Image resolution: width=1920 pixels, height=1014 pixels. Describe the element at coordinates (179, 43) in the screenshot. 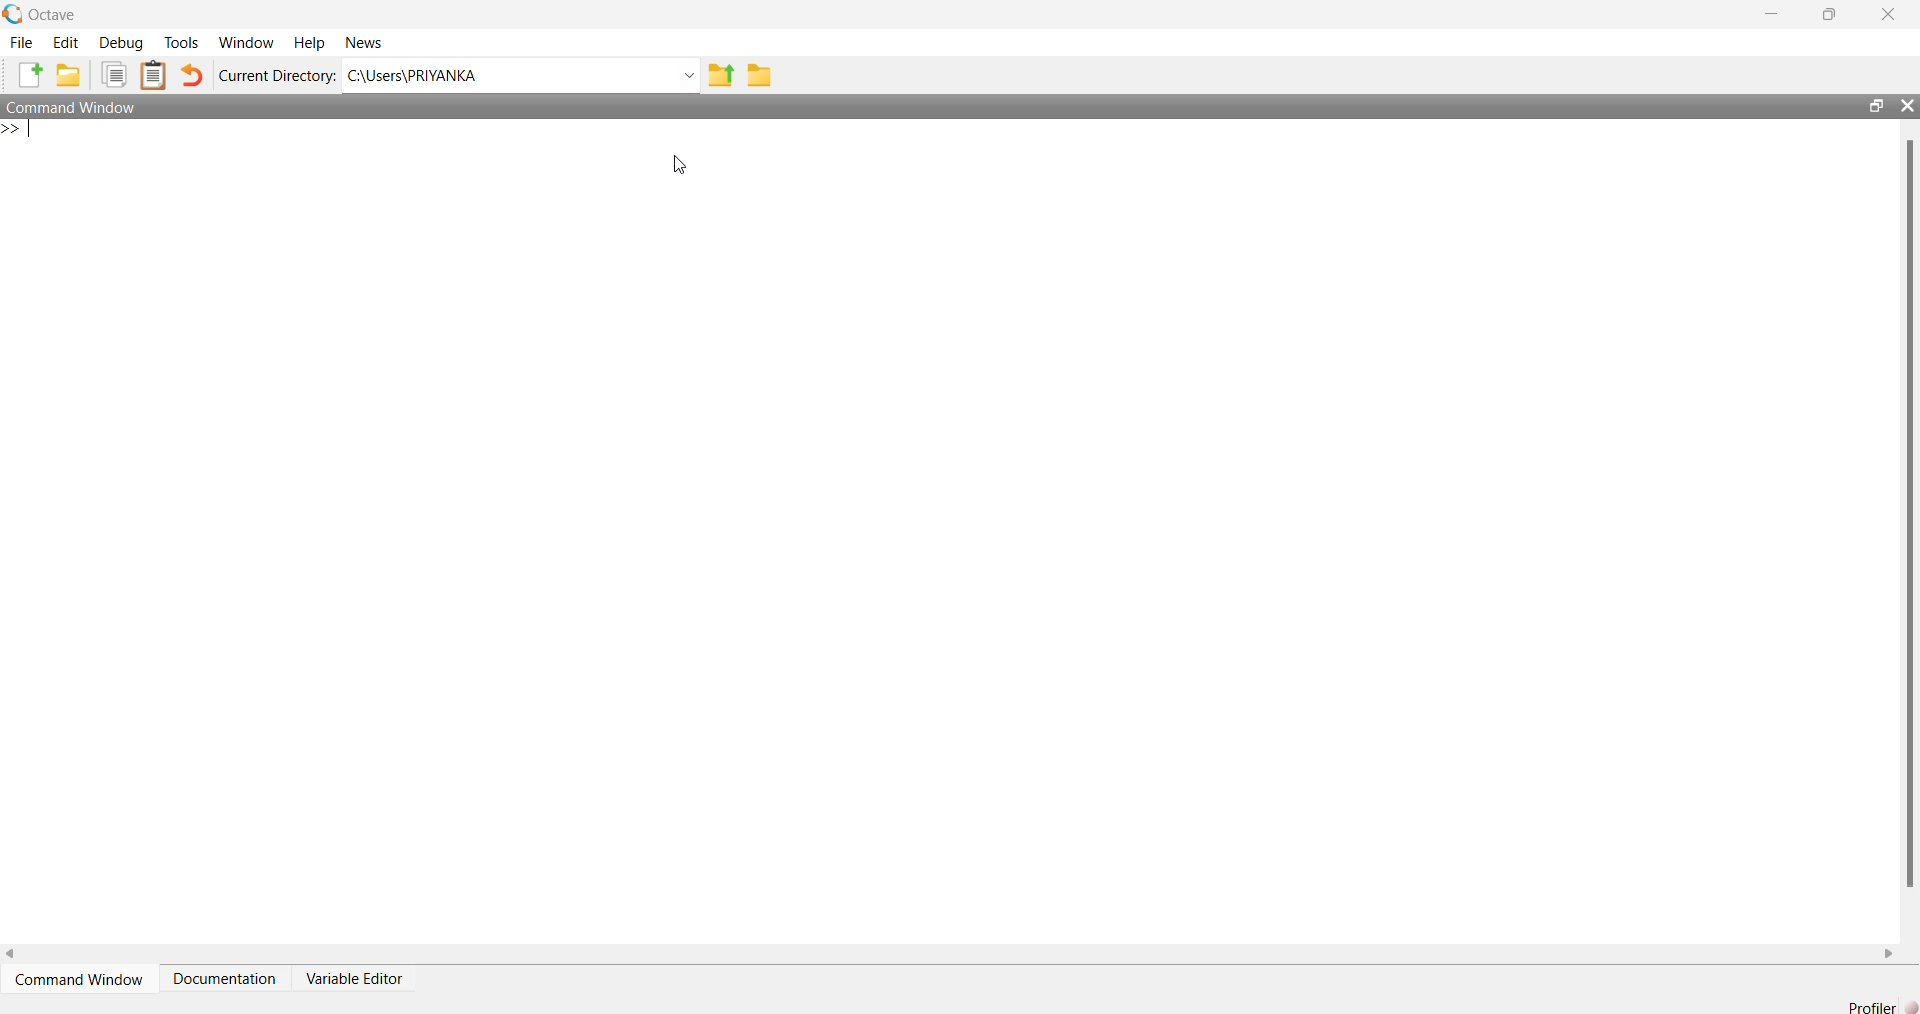

I see `Tools` at that location.